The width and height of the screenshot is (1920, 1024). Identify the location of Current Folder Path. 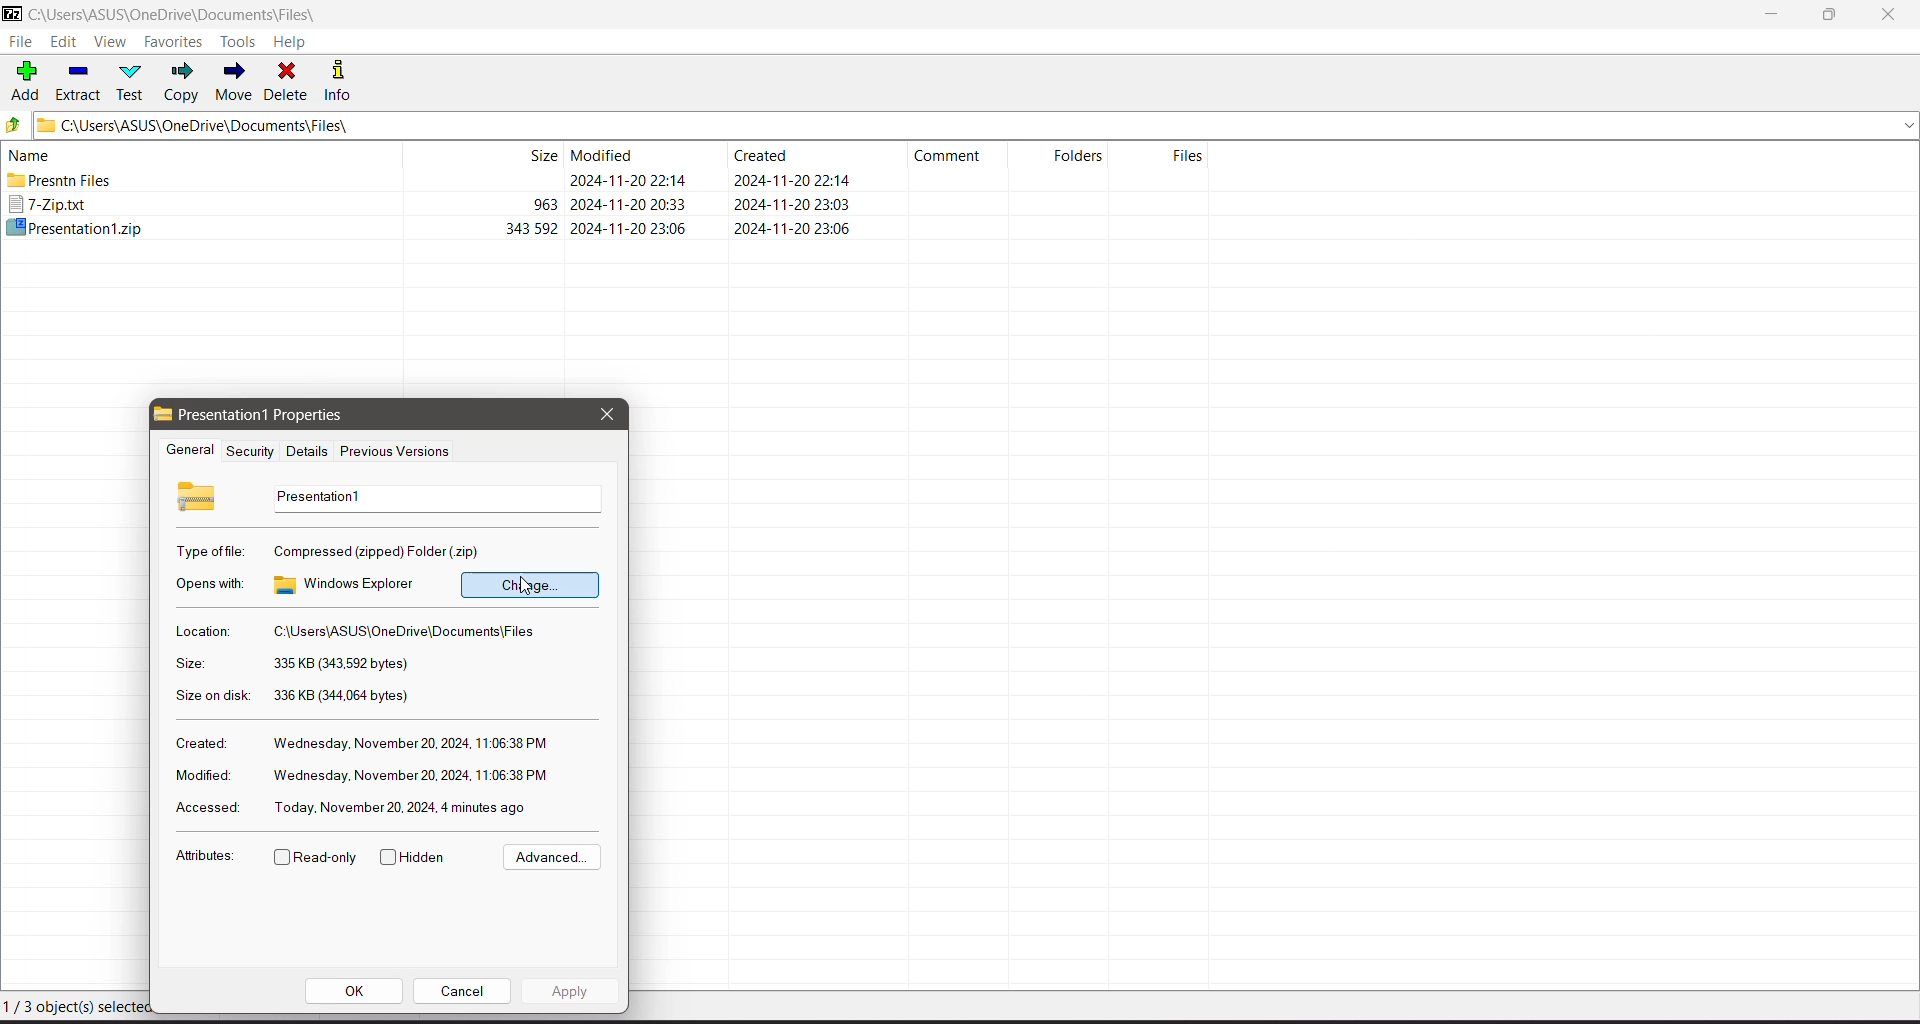
(977, 124).